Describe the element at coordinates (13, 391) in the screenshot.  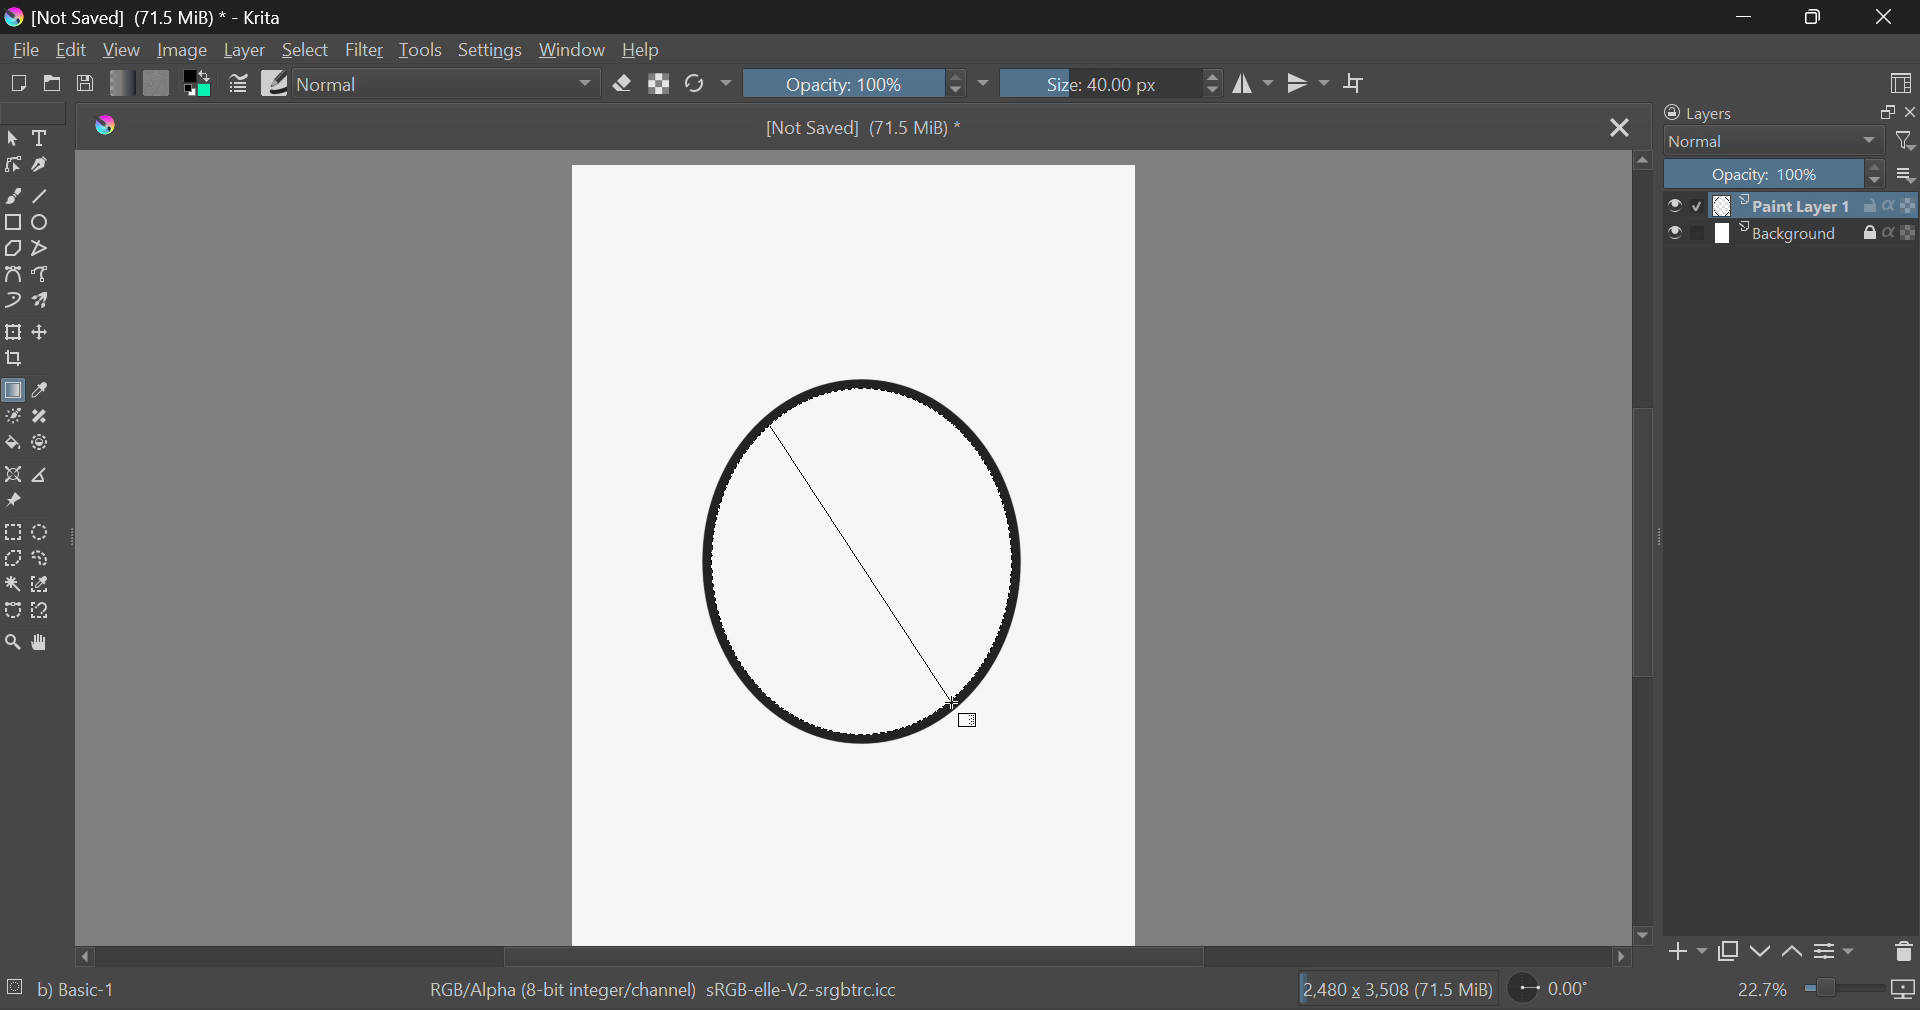
I see `Gradient Fill` at that location.